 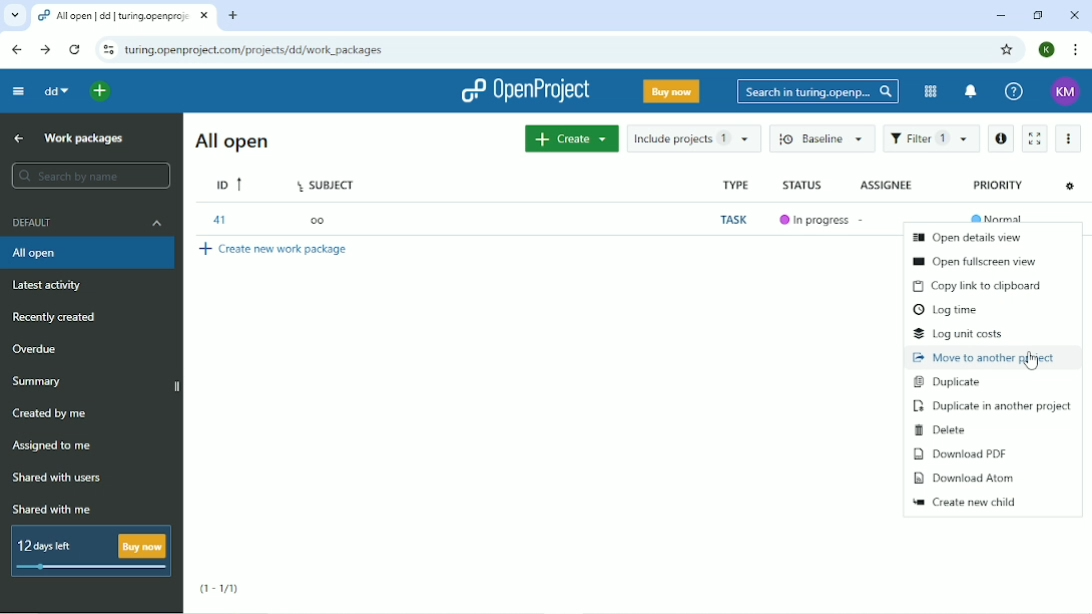 What do you see at coordinates (89, 223) in the screenshot?
I see `Default` at bounding box center [89, 223].